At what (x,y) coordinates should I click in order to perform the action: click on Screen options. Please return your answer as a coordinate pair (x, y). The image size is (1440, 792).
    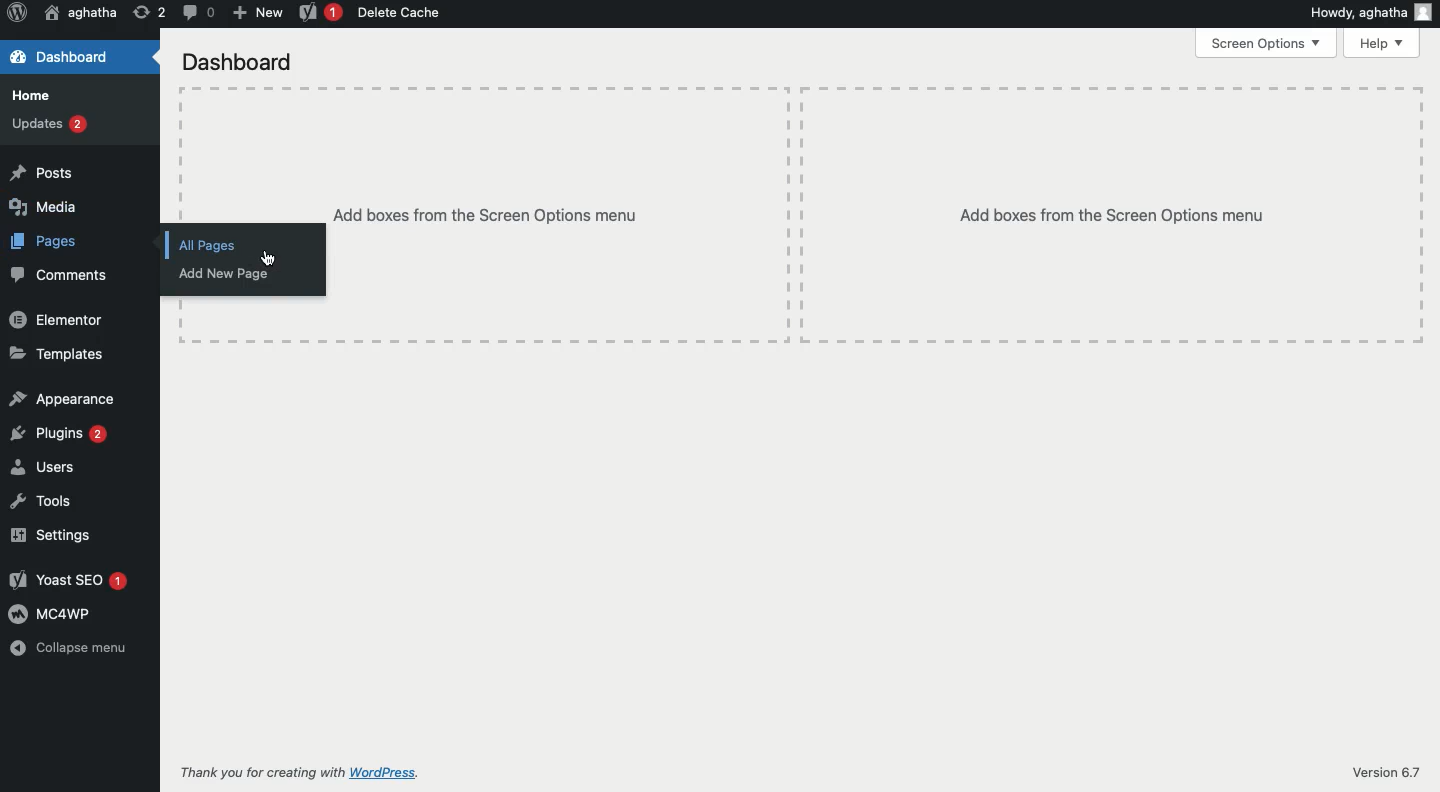
    Looking at the image, I should click on (1267, 42).